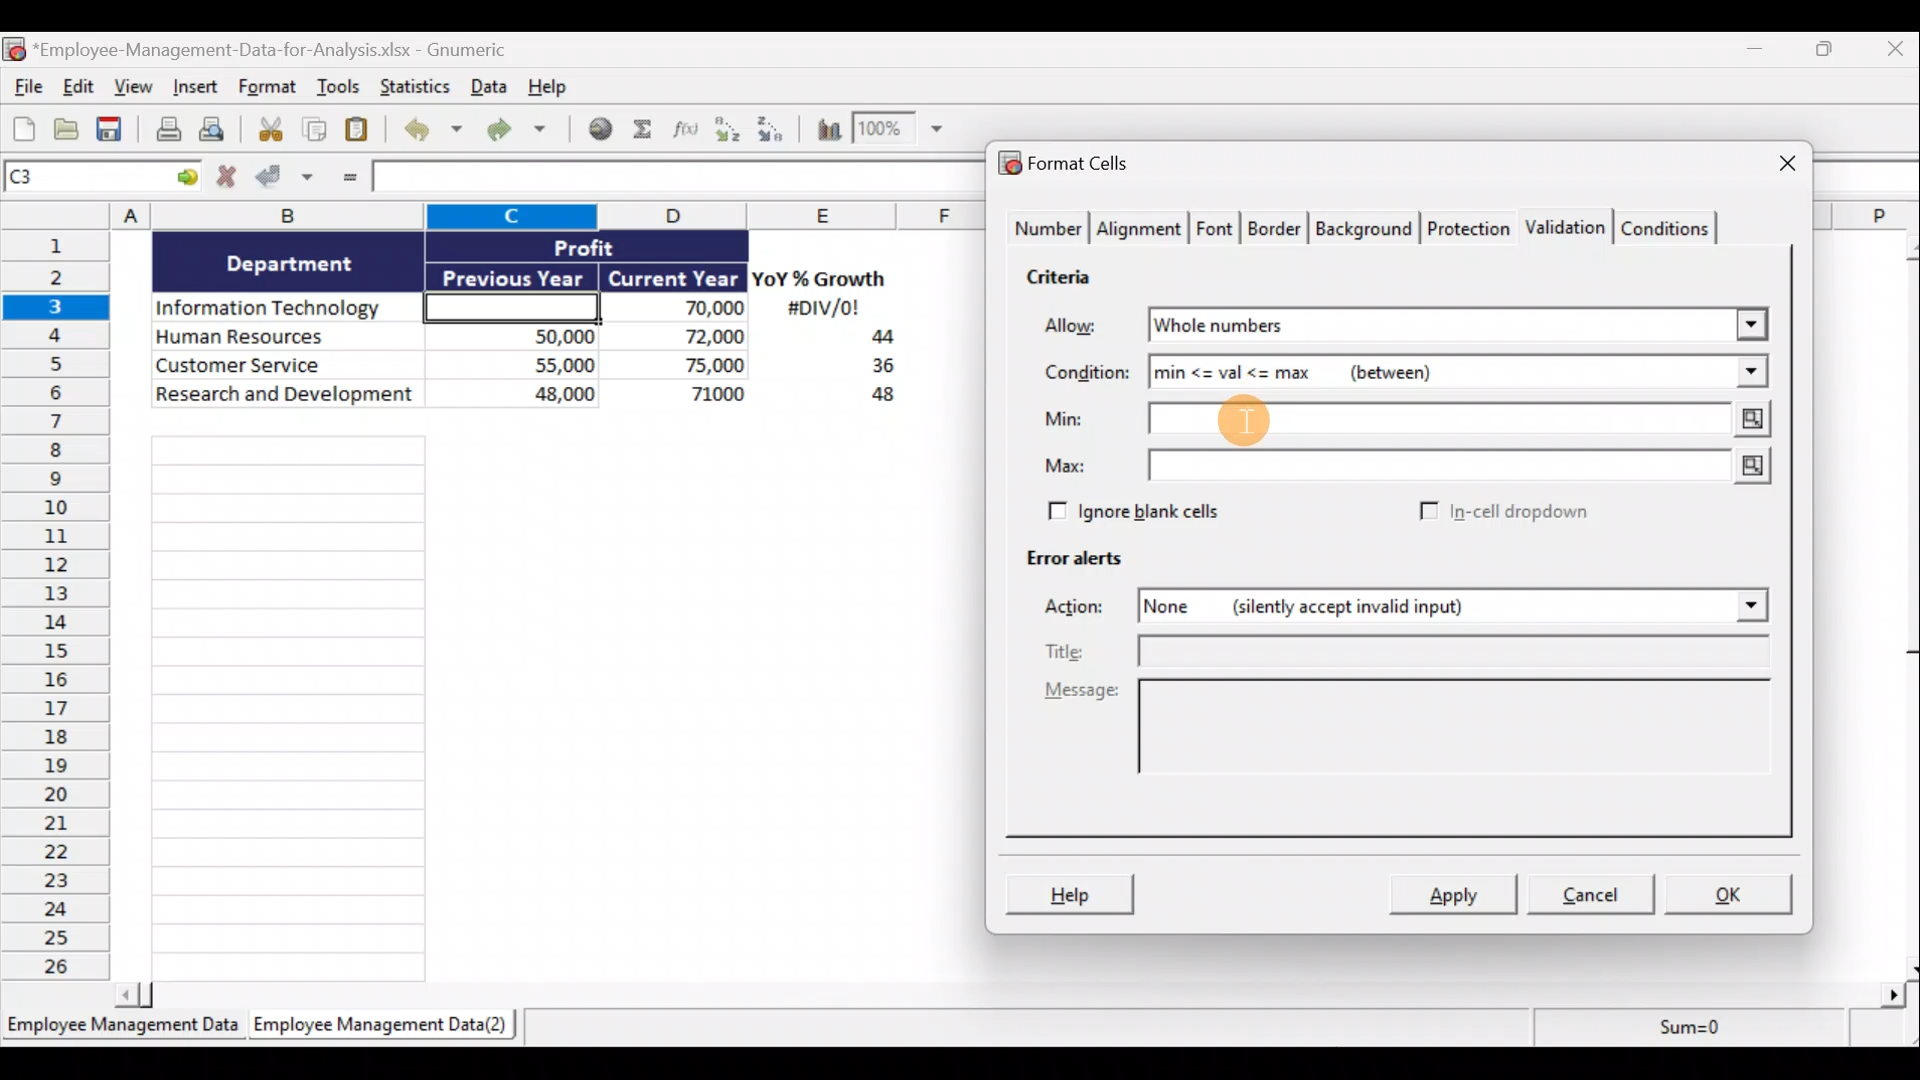  I want to click on Error alerts, so click(1082, 567).